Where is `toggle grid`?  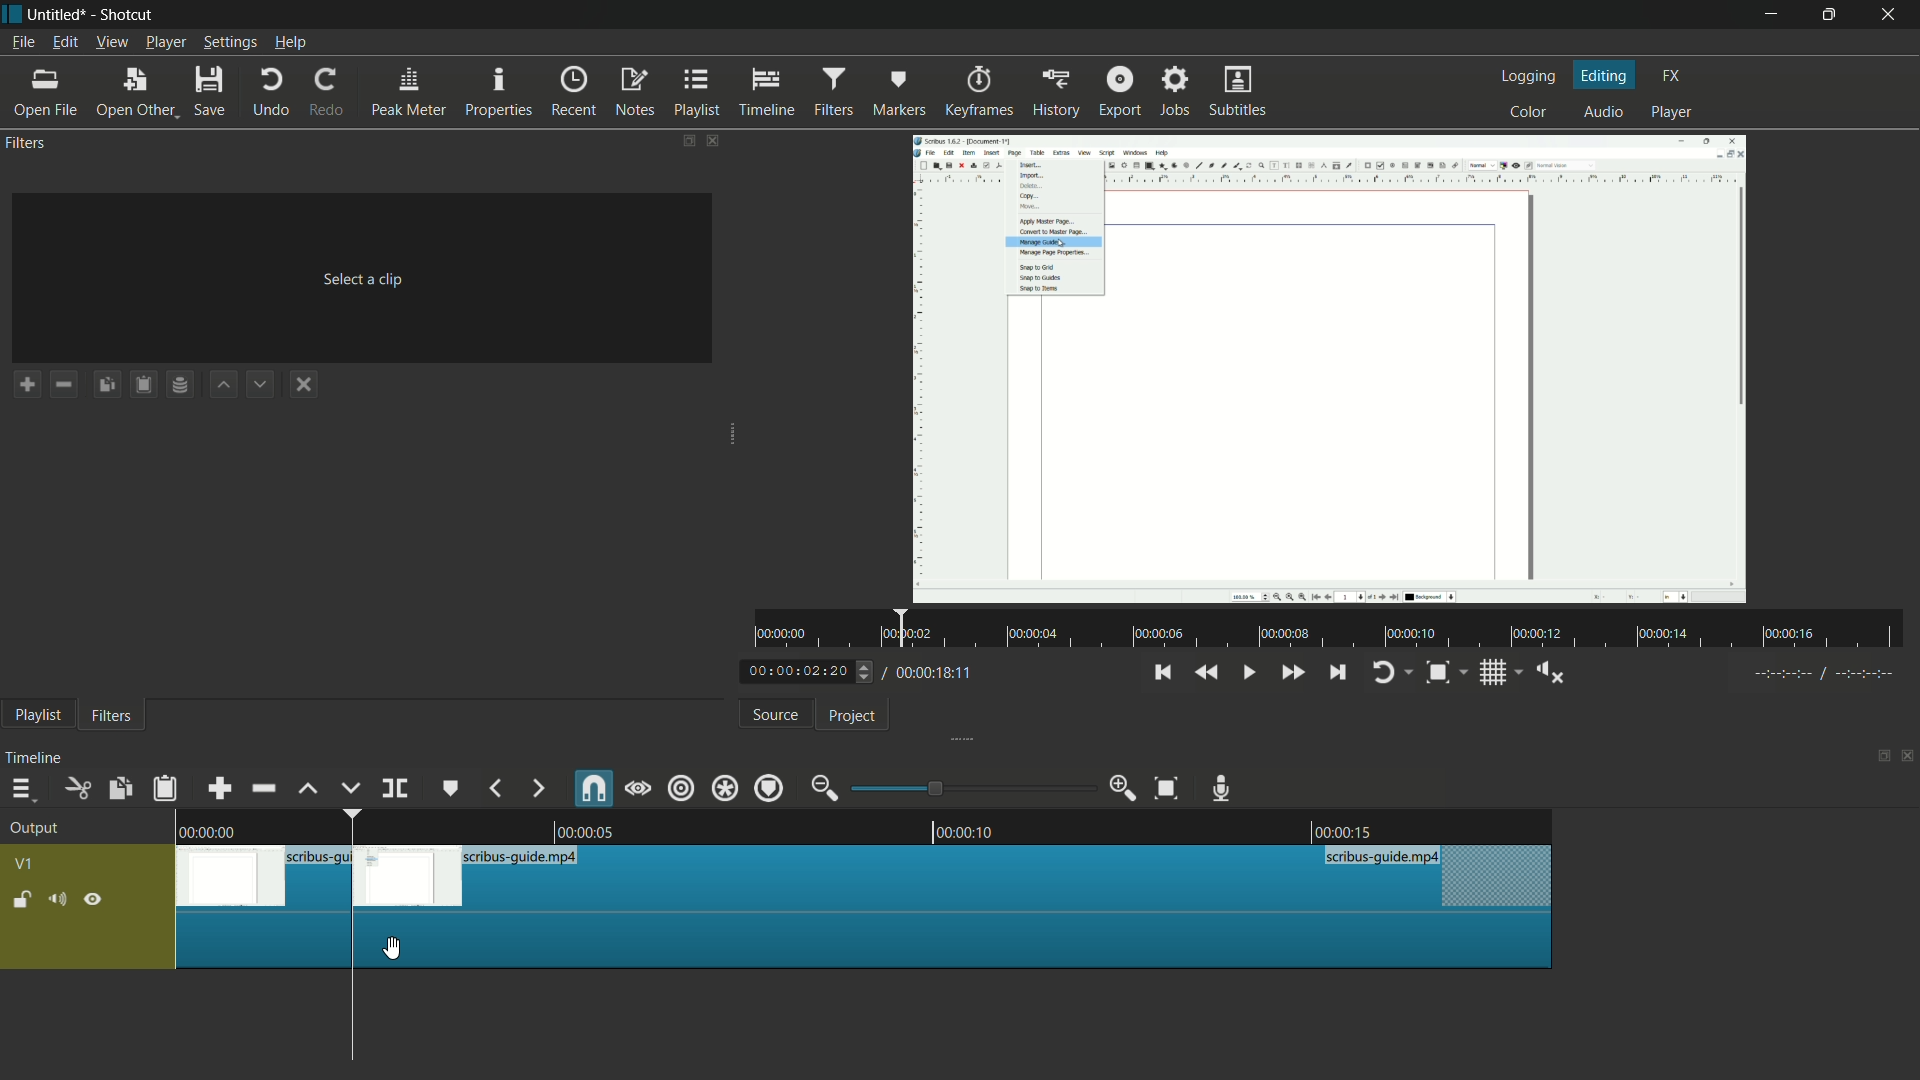
toggle grid is located at coordinates (1495, 673).